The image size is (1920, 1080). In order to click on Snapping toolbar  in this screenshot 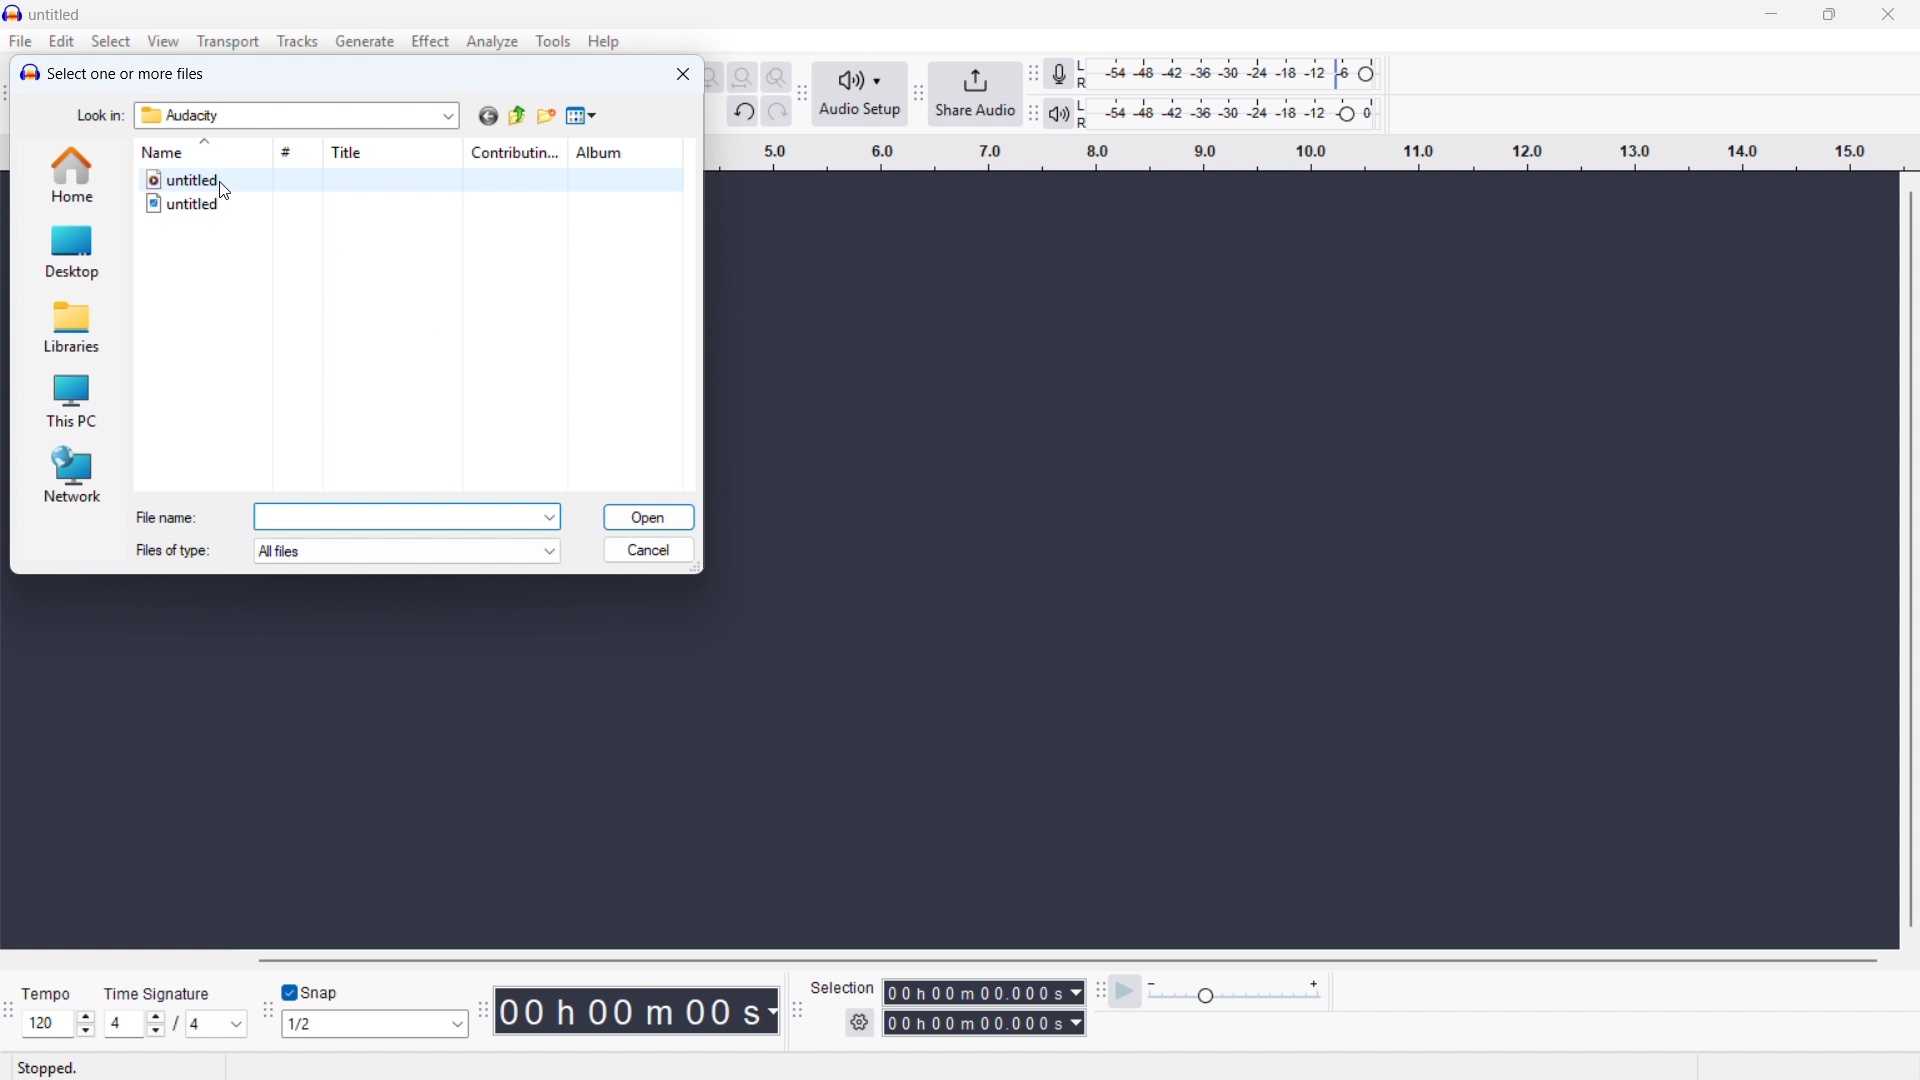, I will do `click(267, 1012)`.